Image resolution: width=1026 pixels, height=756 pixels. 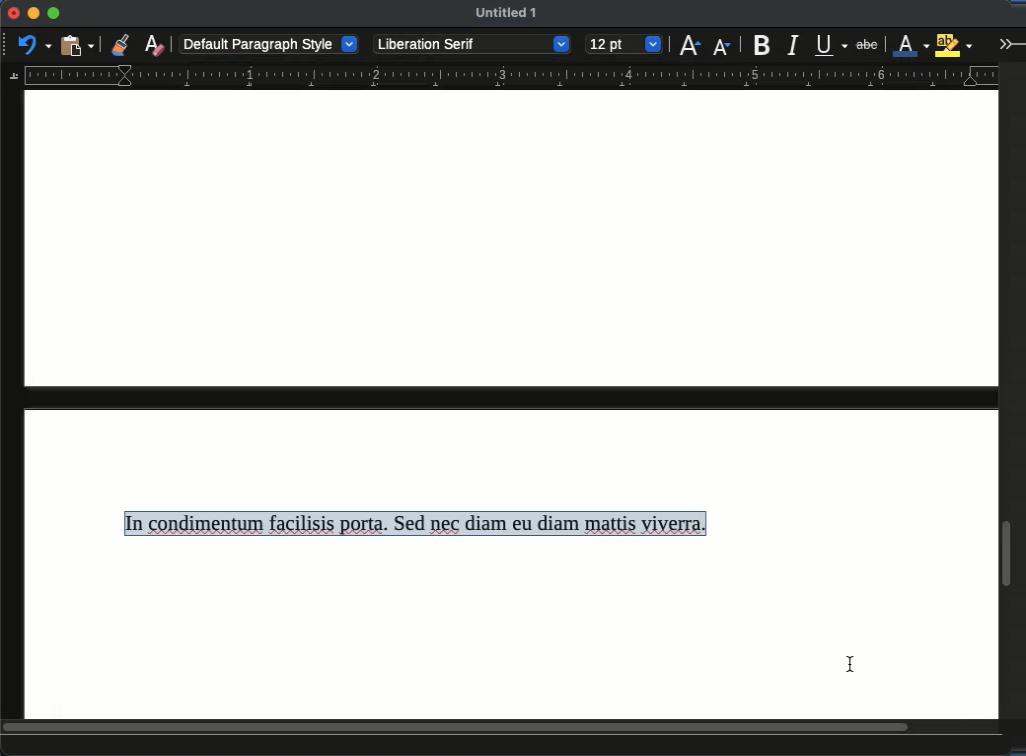 What do you see at coordinates (414, 524) in the screenshot?
I see `In condimentum facilisis porta. Sed nec diam eu diam mattis viverra.` at bounding box center [414, 524].